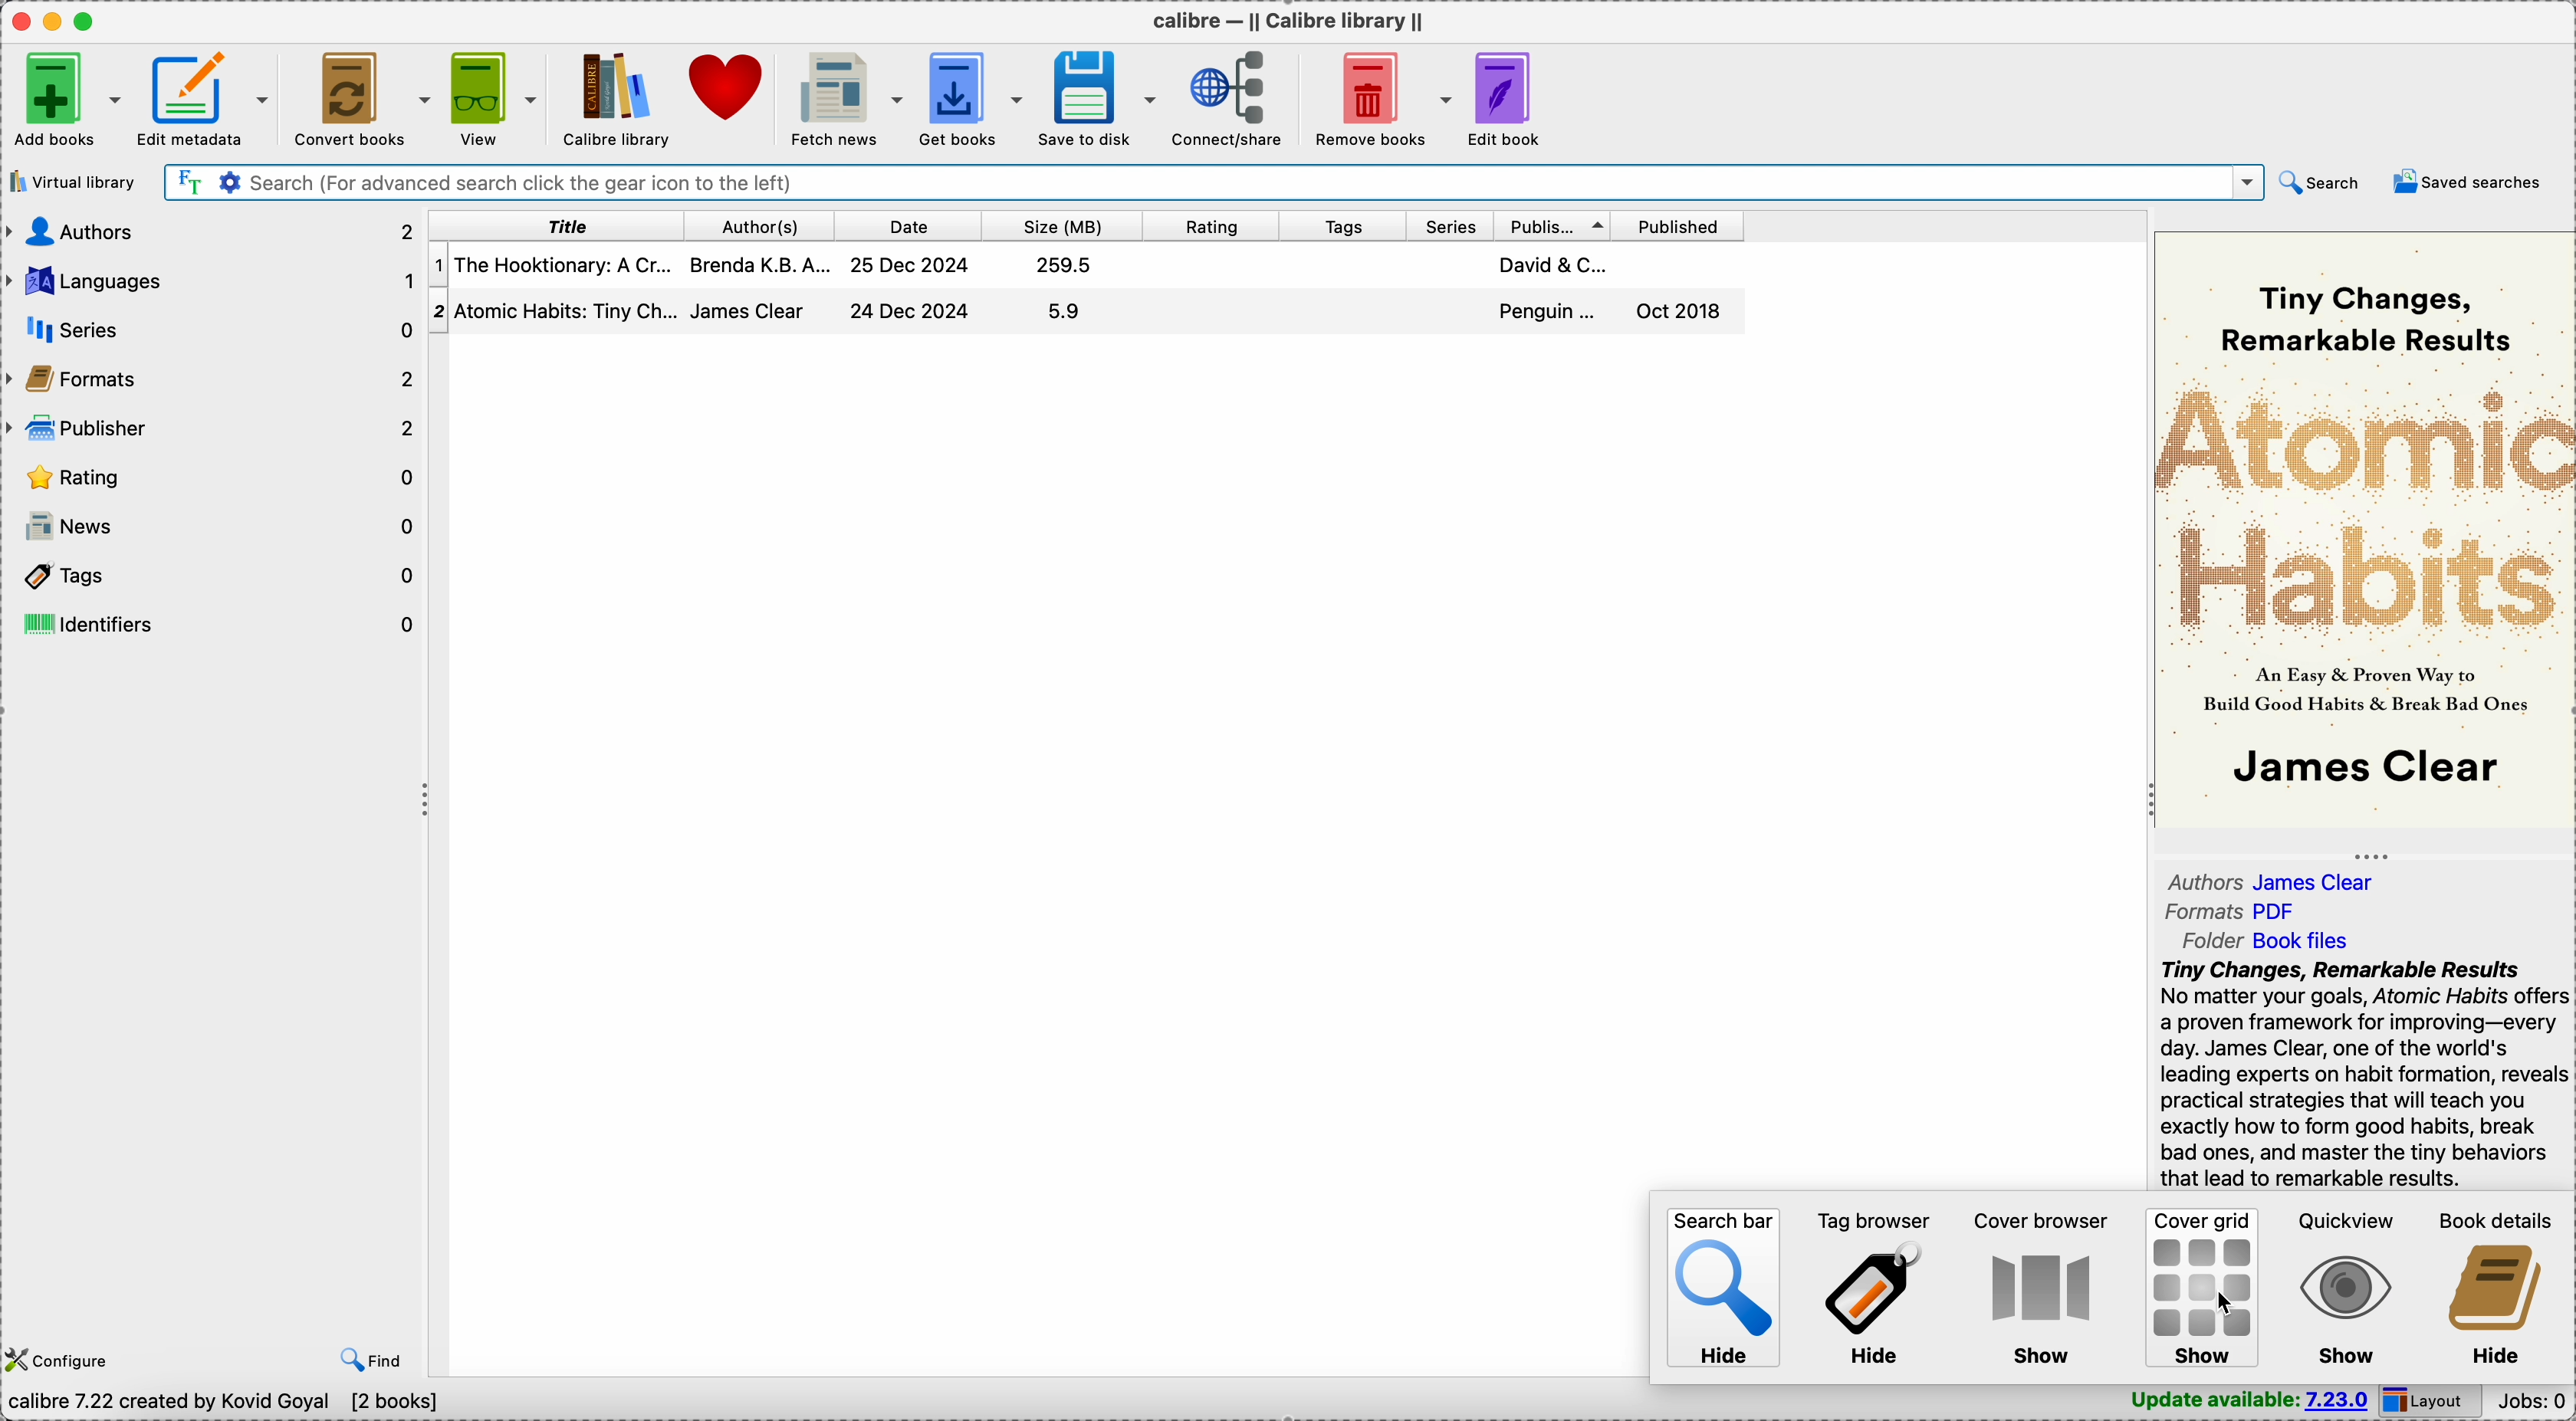 This screenshot has width=2576, height=1421. Describe the element at coordinates (1235, 181) in the screenshot. I see `search (for advanced search click the gear icon to the left)` at that location.